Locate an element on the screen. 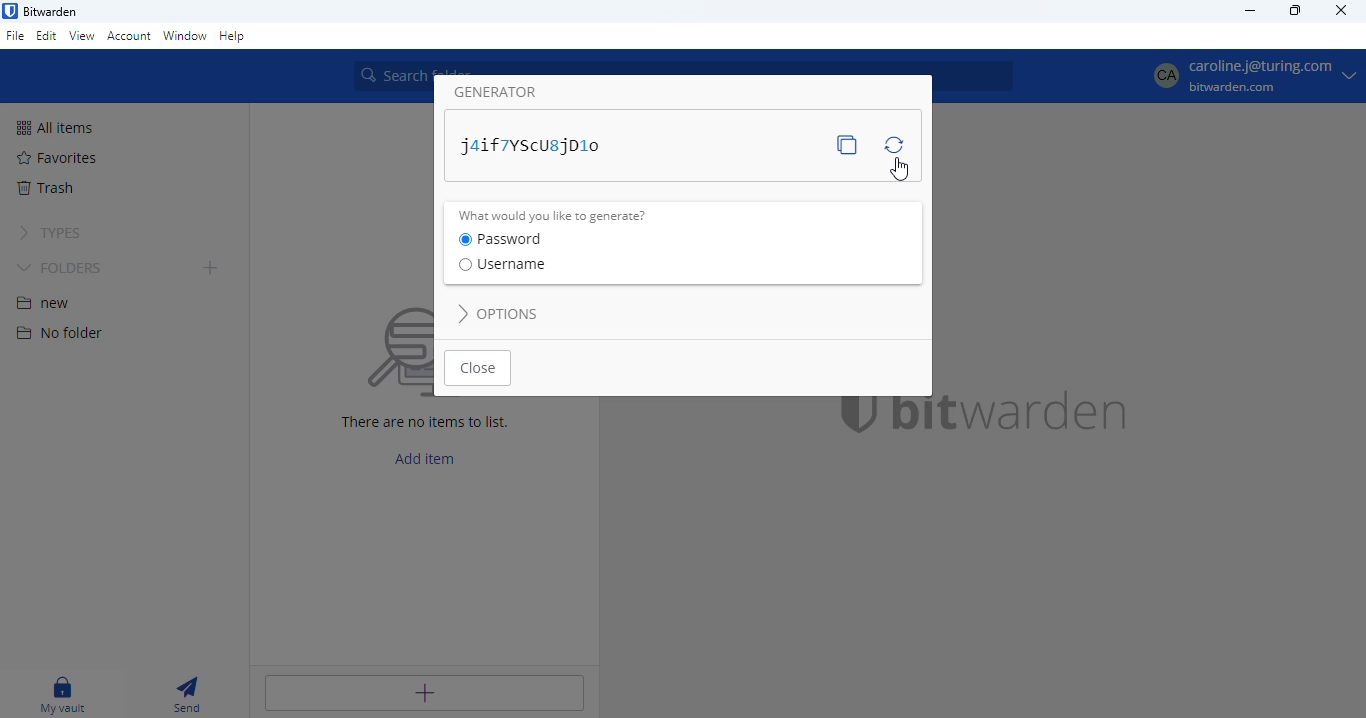 The height and width of the screenshot is (718, 1366). edit is located at coordinates (46, 35).